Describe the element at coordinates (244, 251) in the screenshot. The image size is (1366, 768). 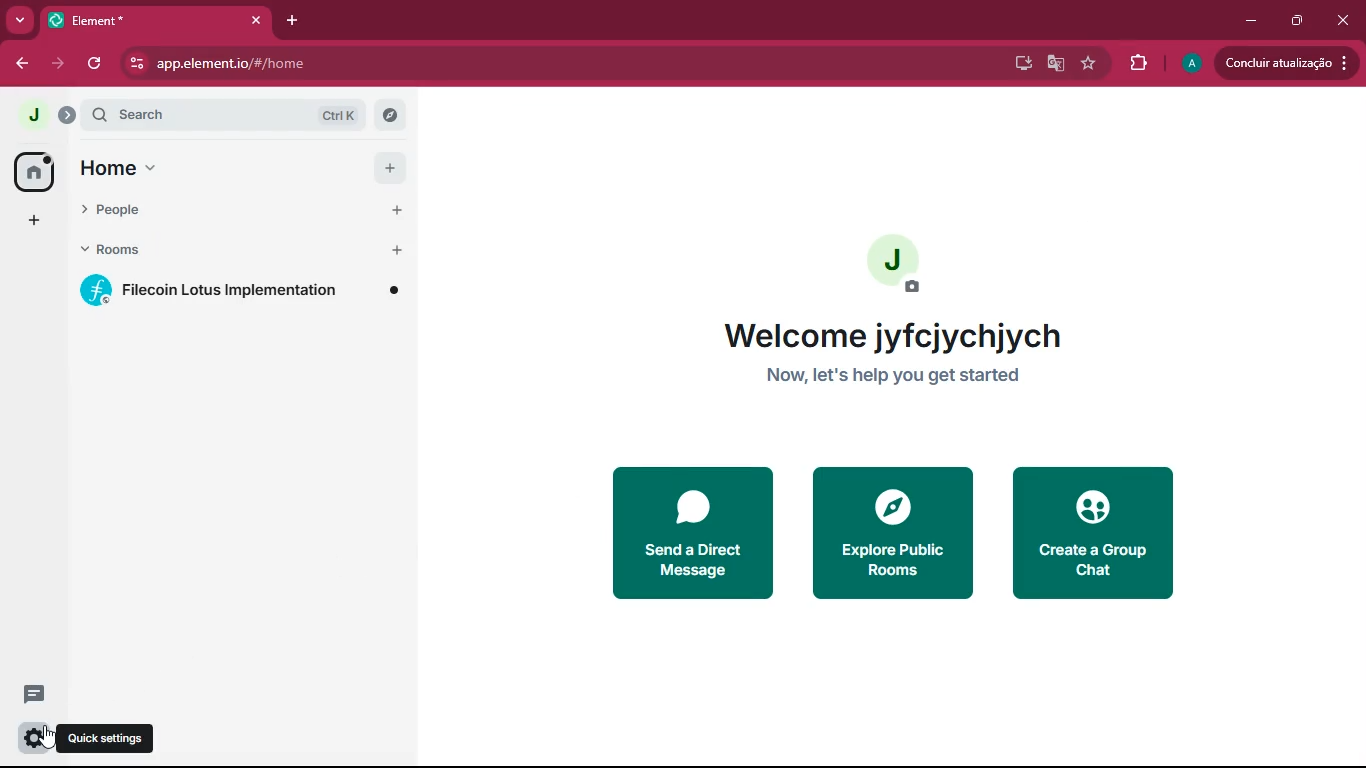
I see `rooms` at that location.